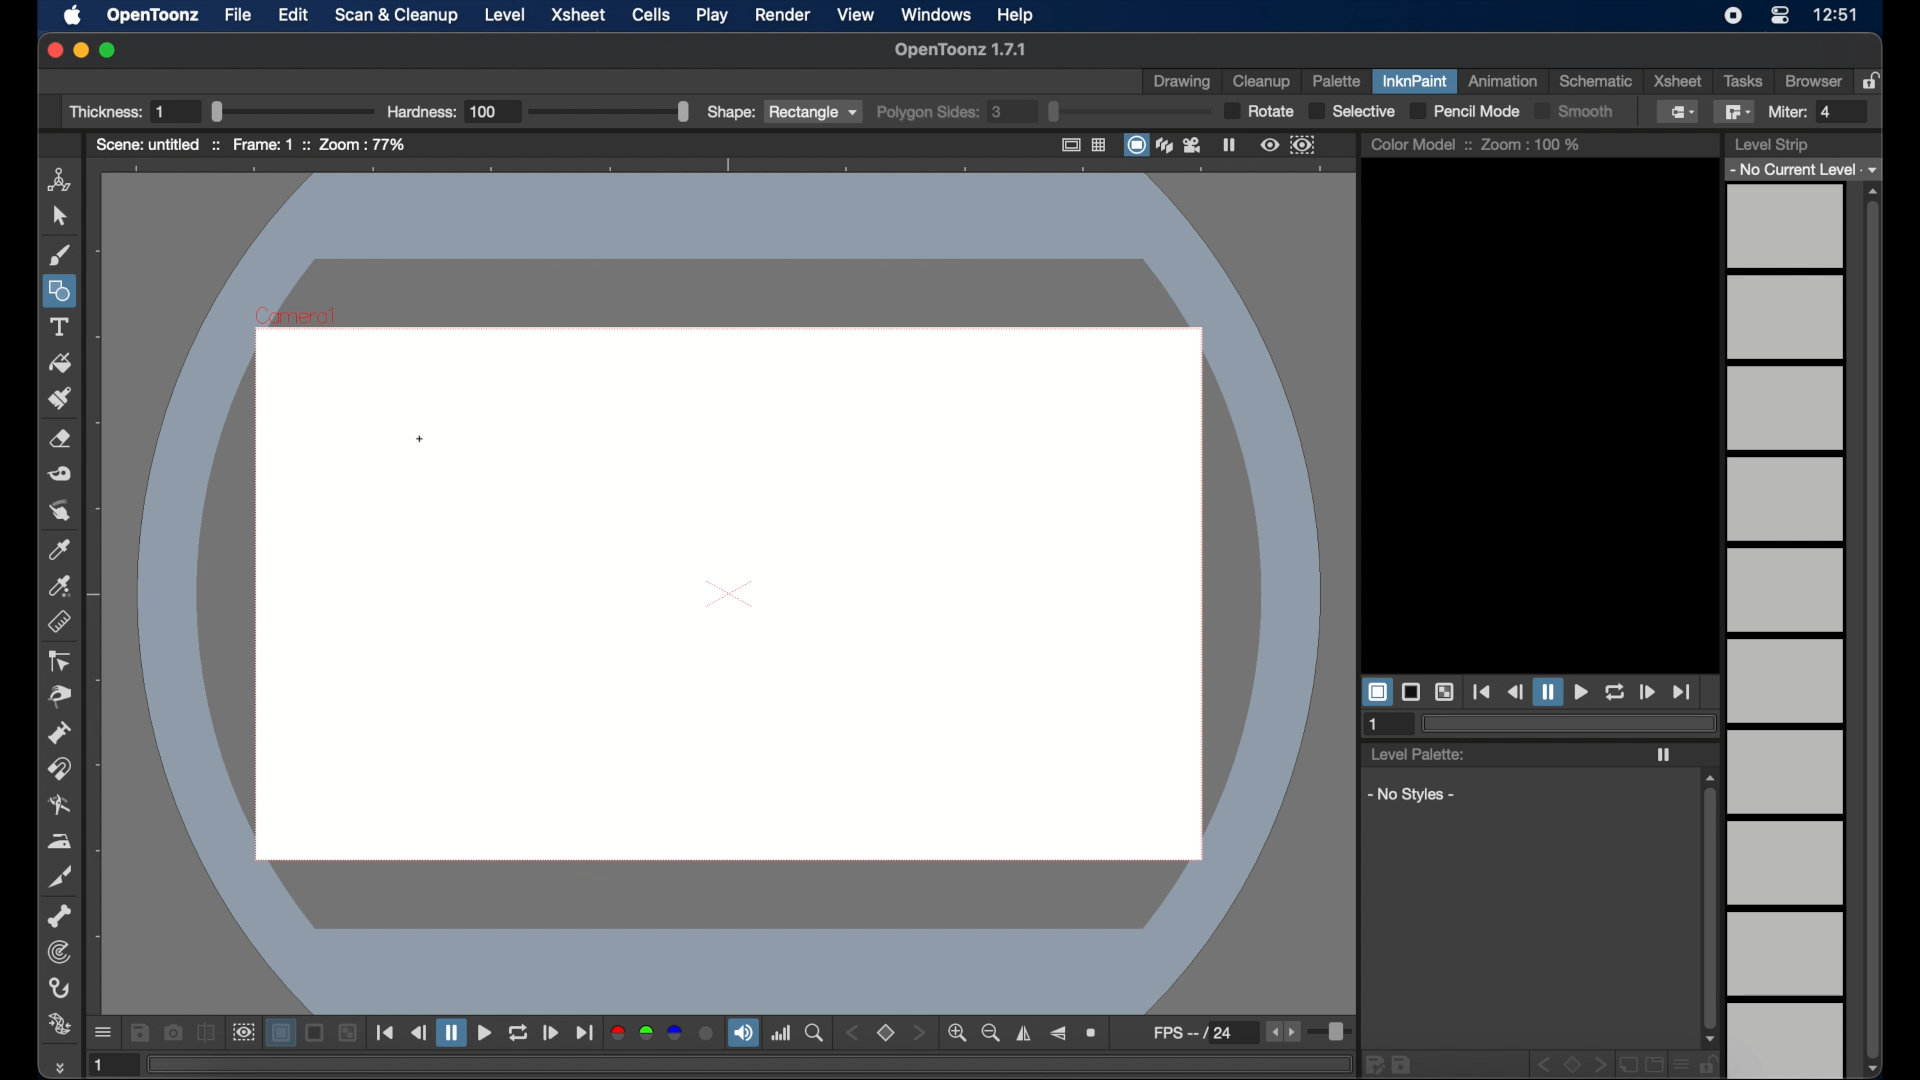  Describe the element at coordinates (517, 1034) in the screenshot. I see `repeat` at that location.